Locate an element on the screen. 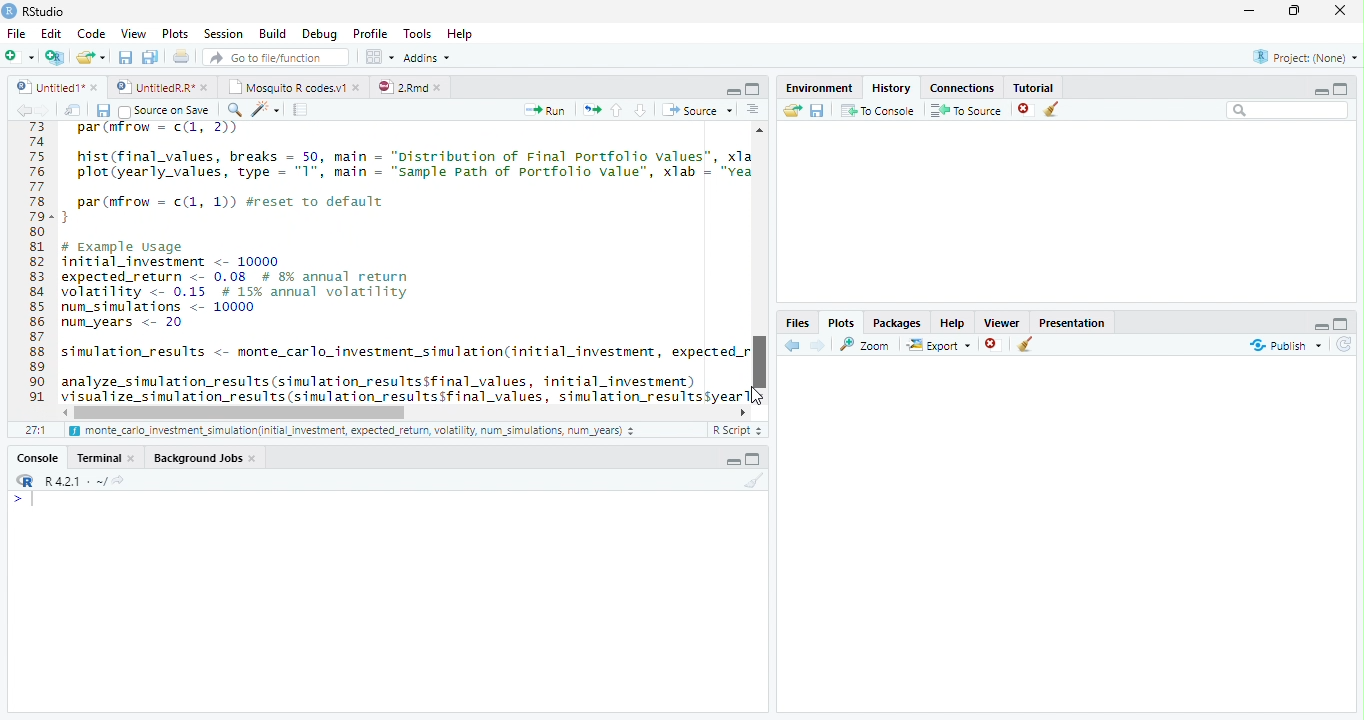  previous source location is located at coordinates (23, 110).